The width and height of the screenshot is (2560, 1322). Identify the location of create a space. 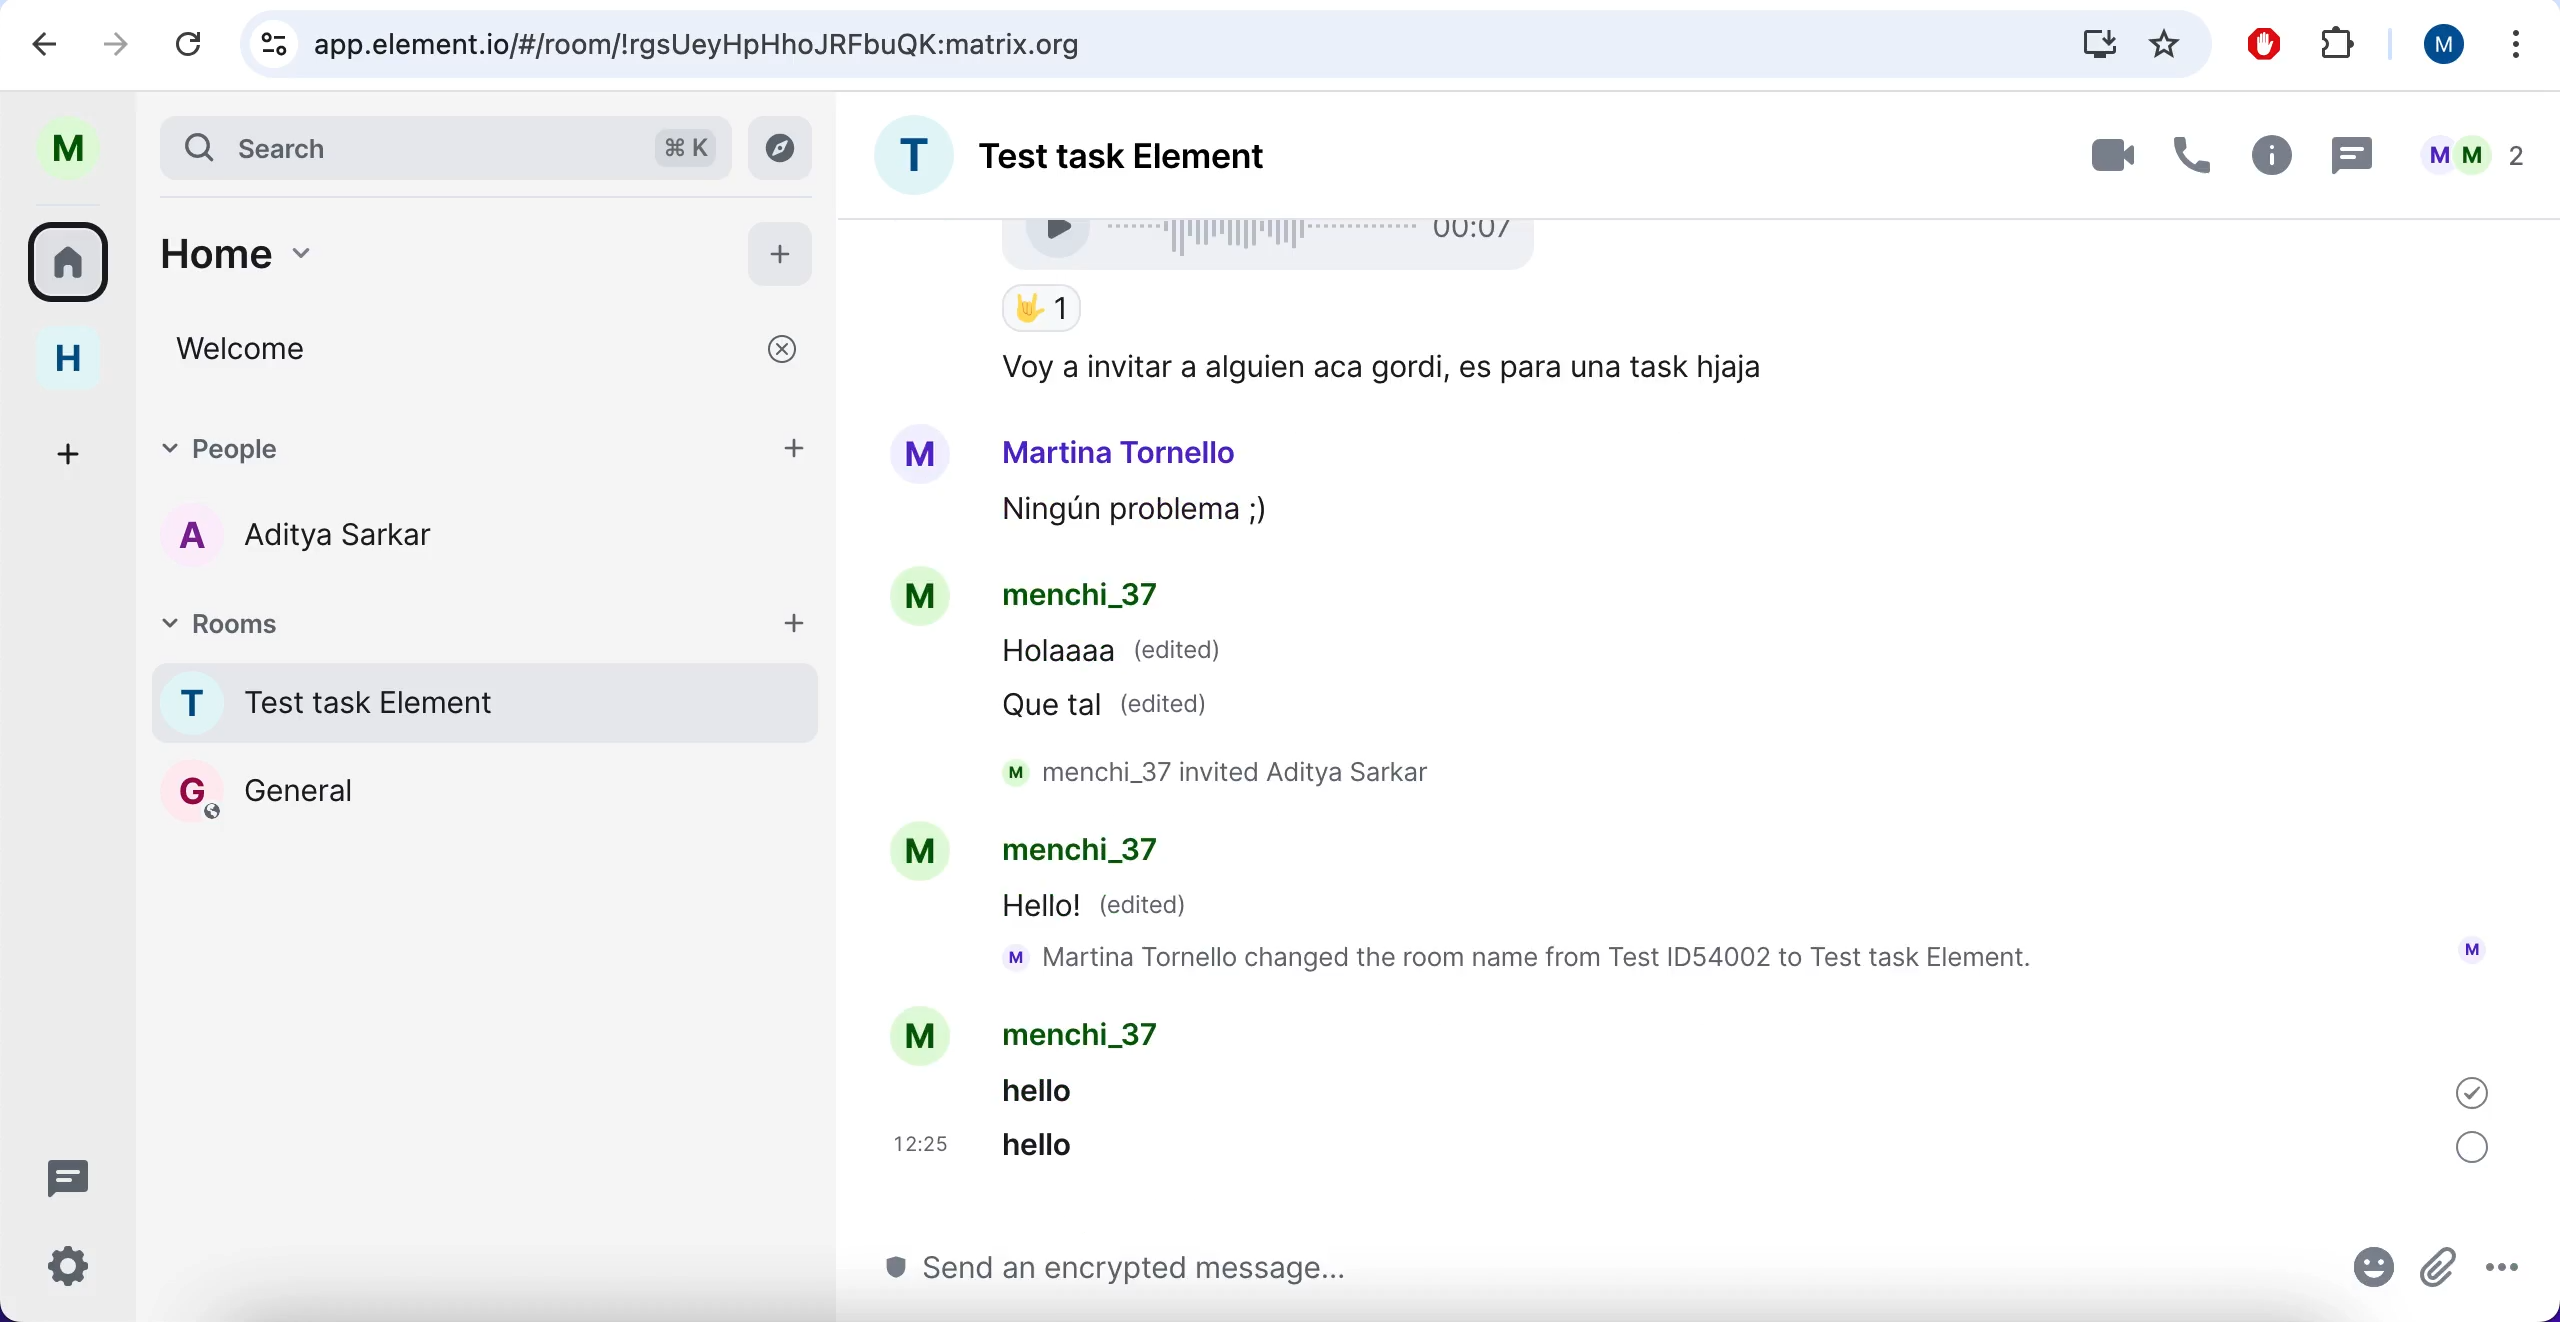
(75, 450).